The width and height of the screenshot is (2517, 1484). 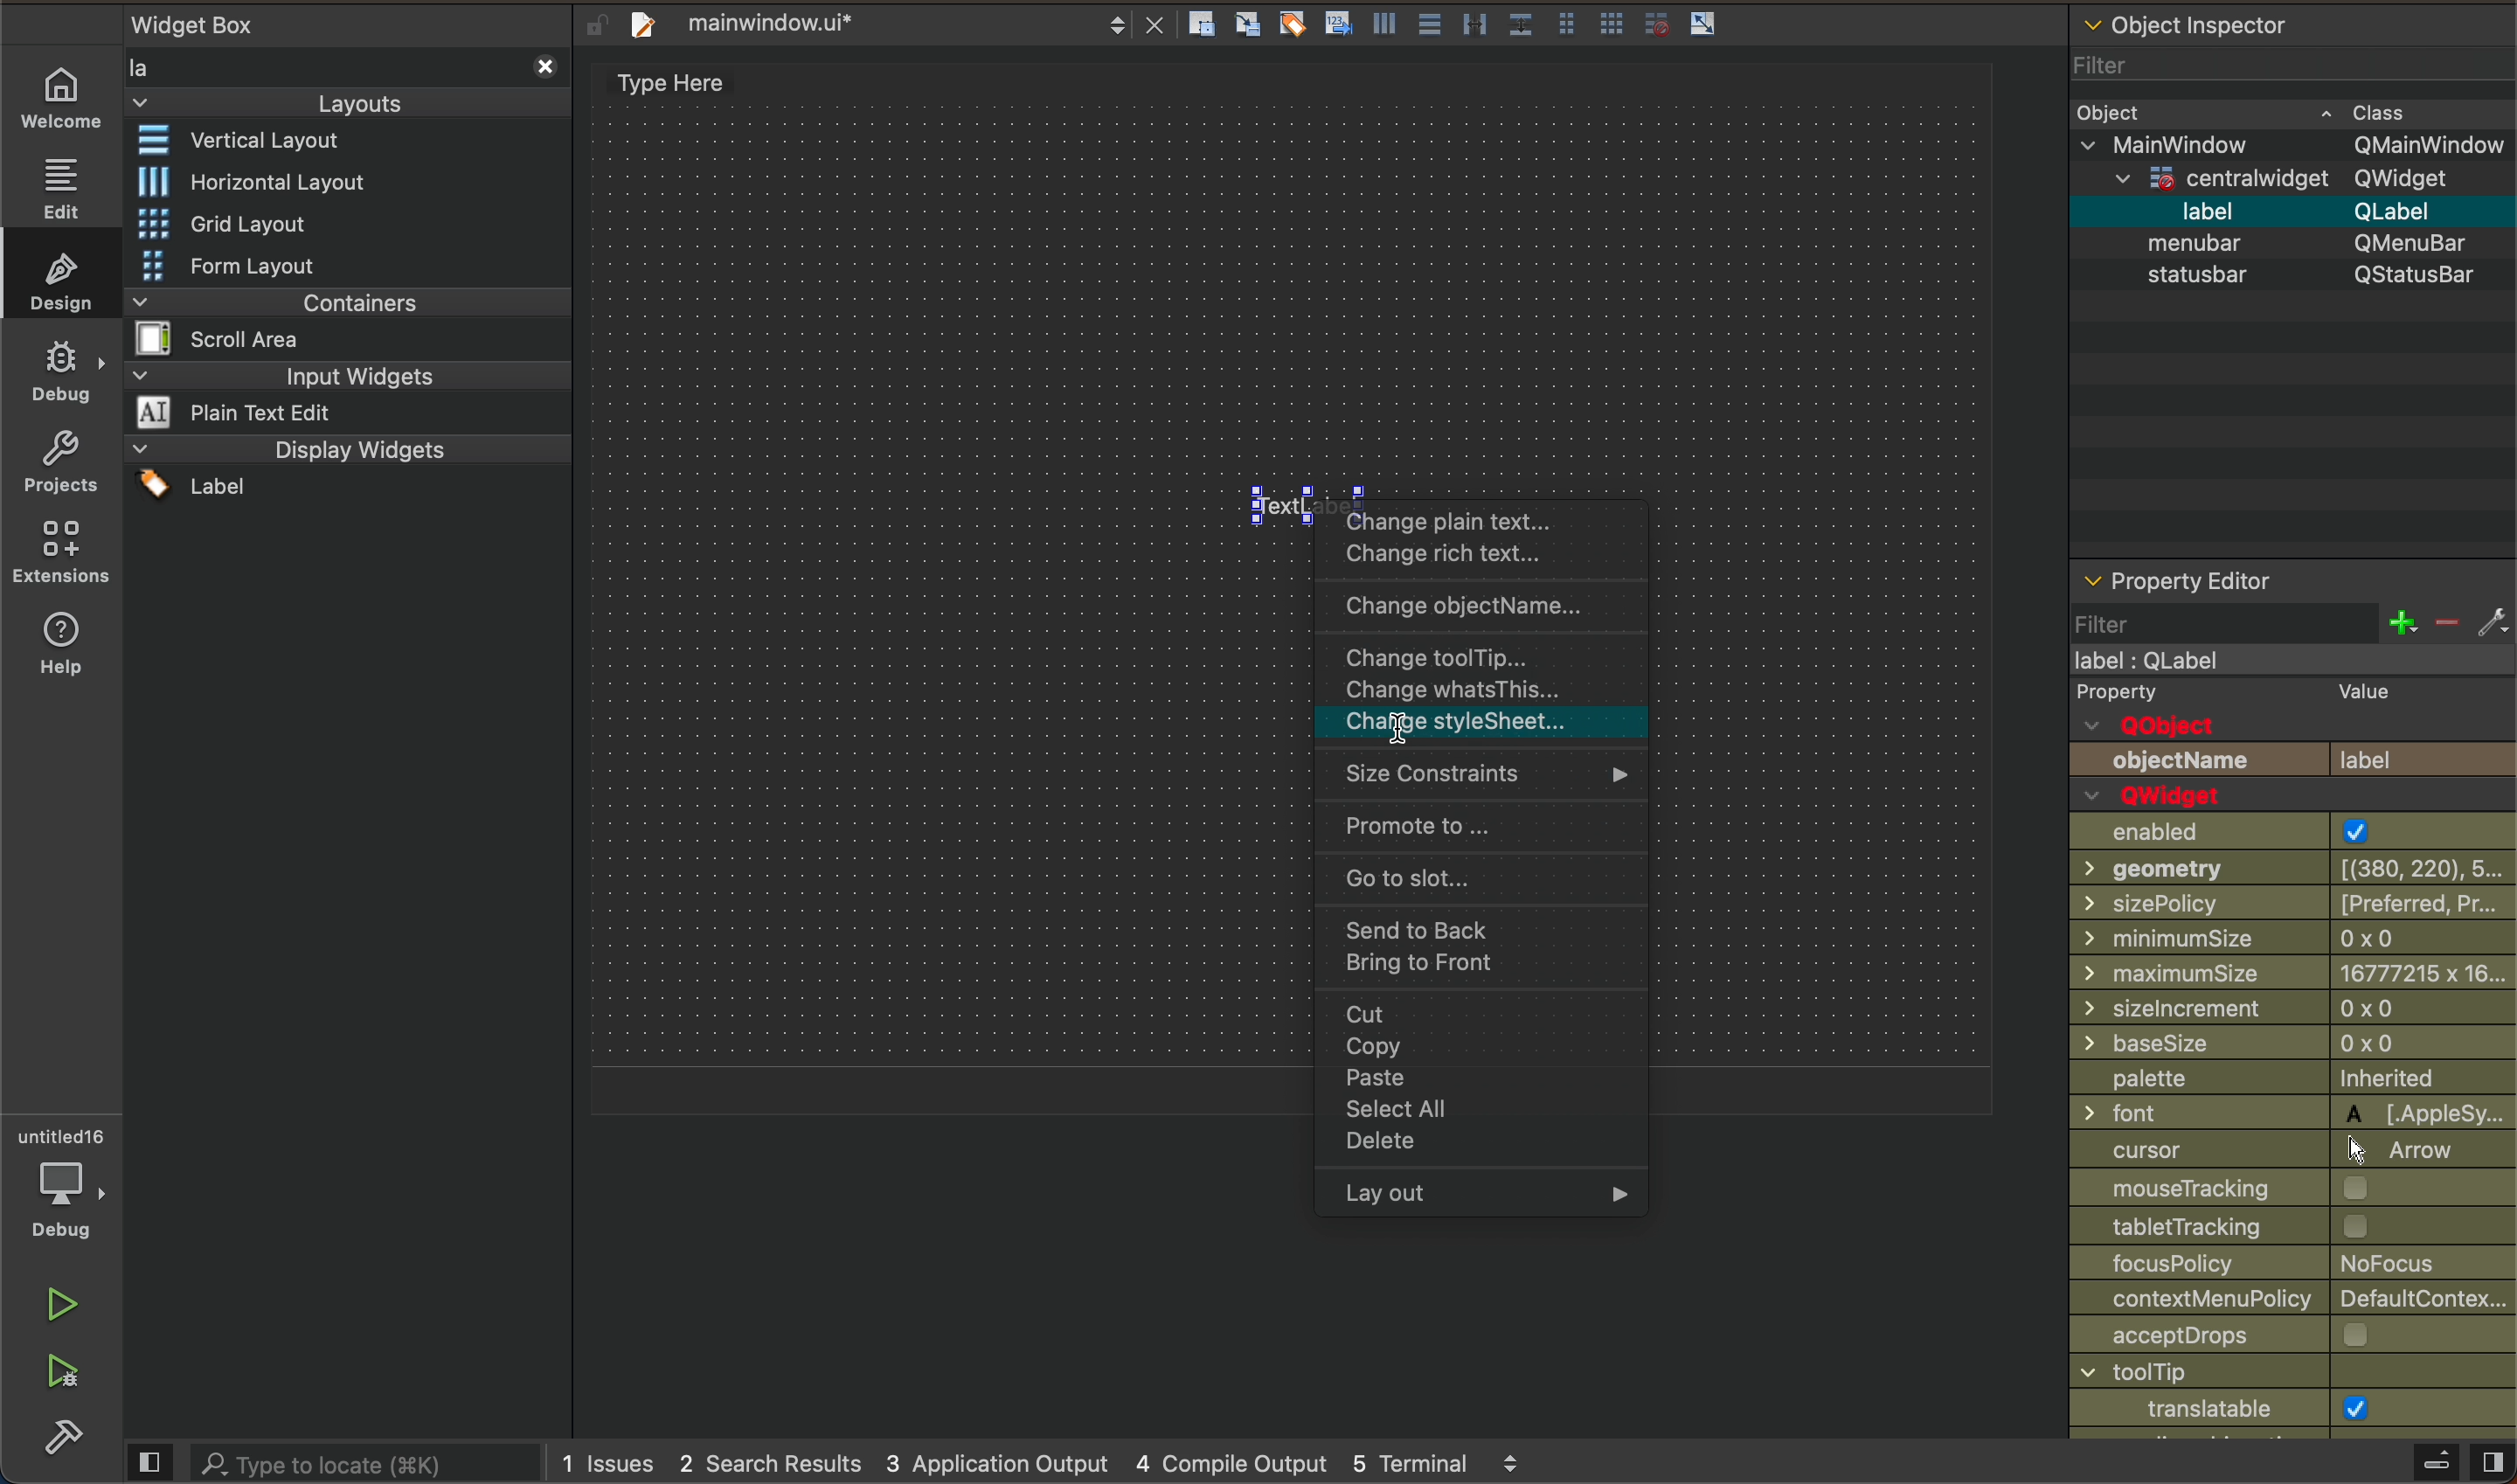 What do you see at coordinates (56, 469) in the screenshot?
I see `projects` at bounding box center [56, 469].